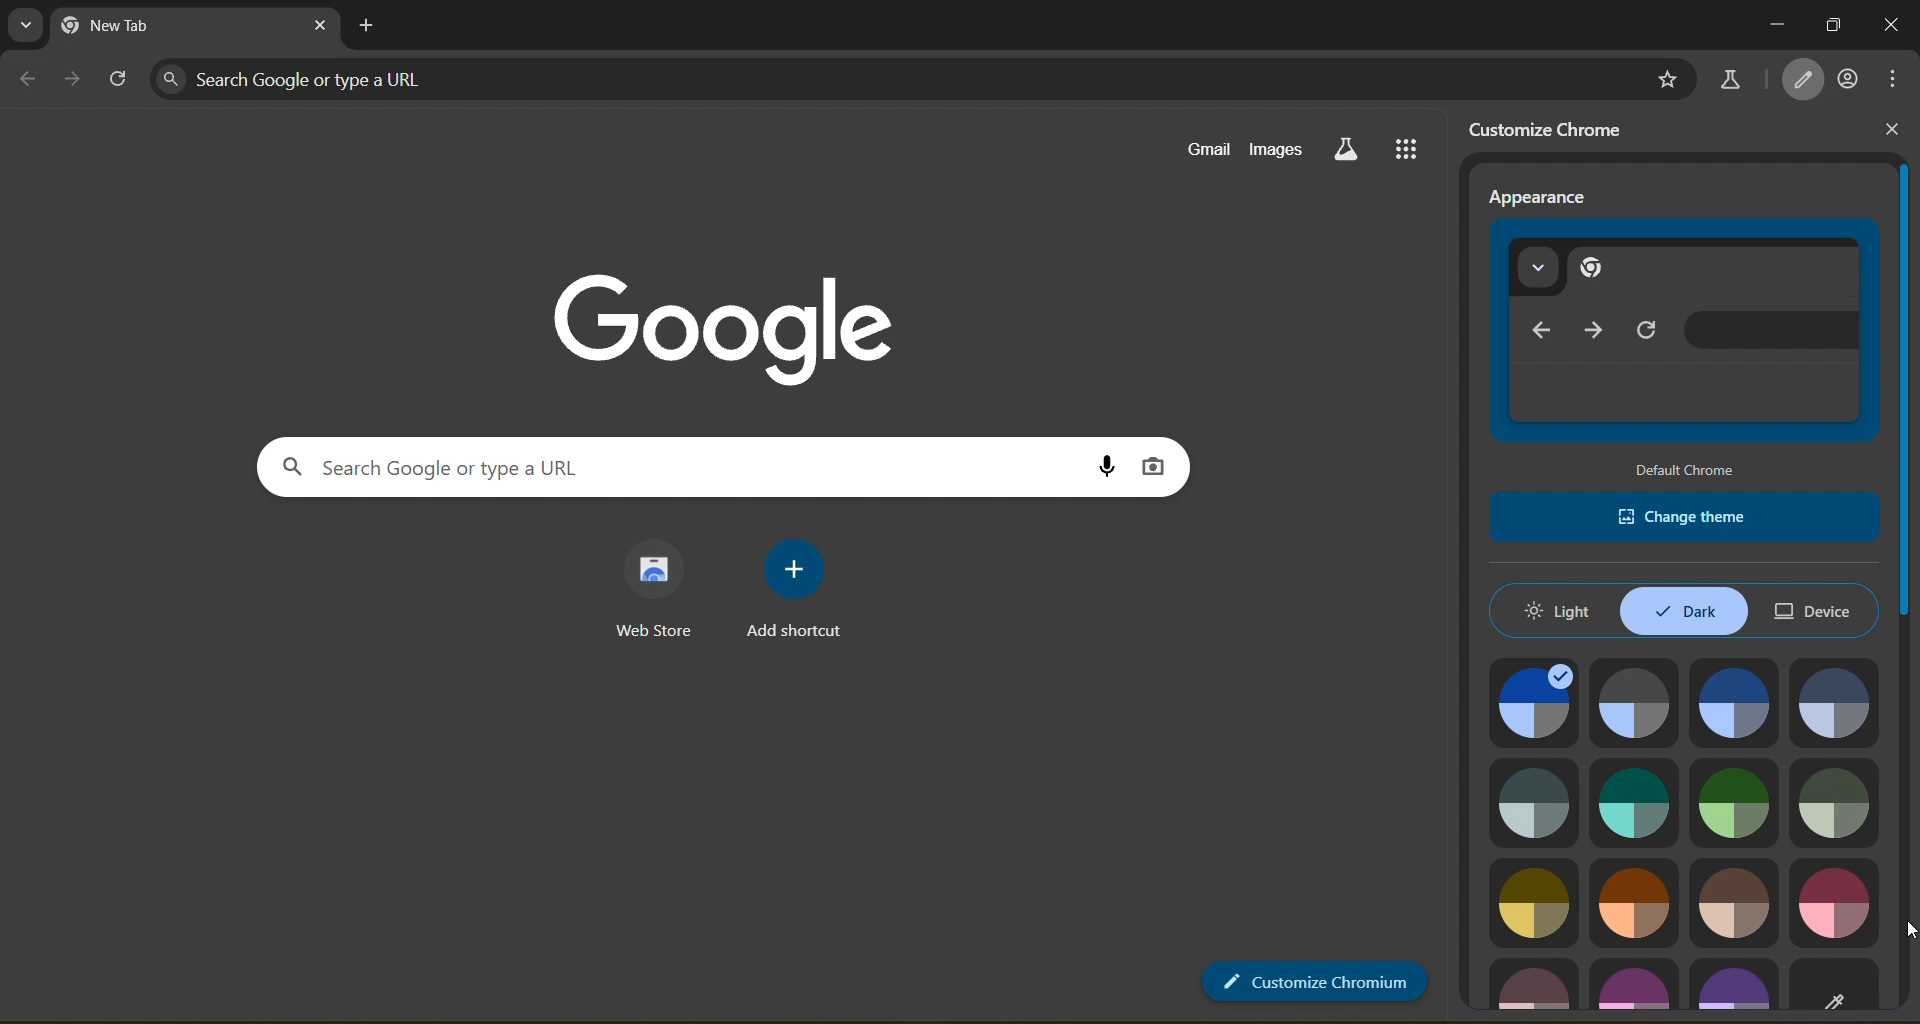  What do you see at coordinates (1895, 78) in the screenshot?
I see `menu` at bounding box center [1895, 78].